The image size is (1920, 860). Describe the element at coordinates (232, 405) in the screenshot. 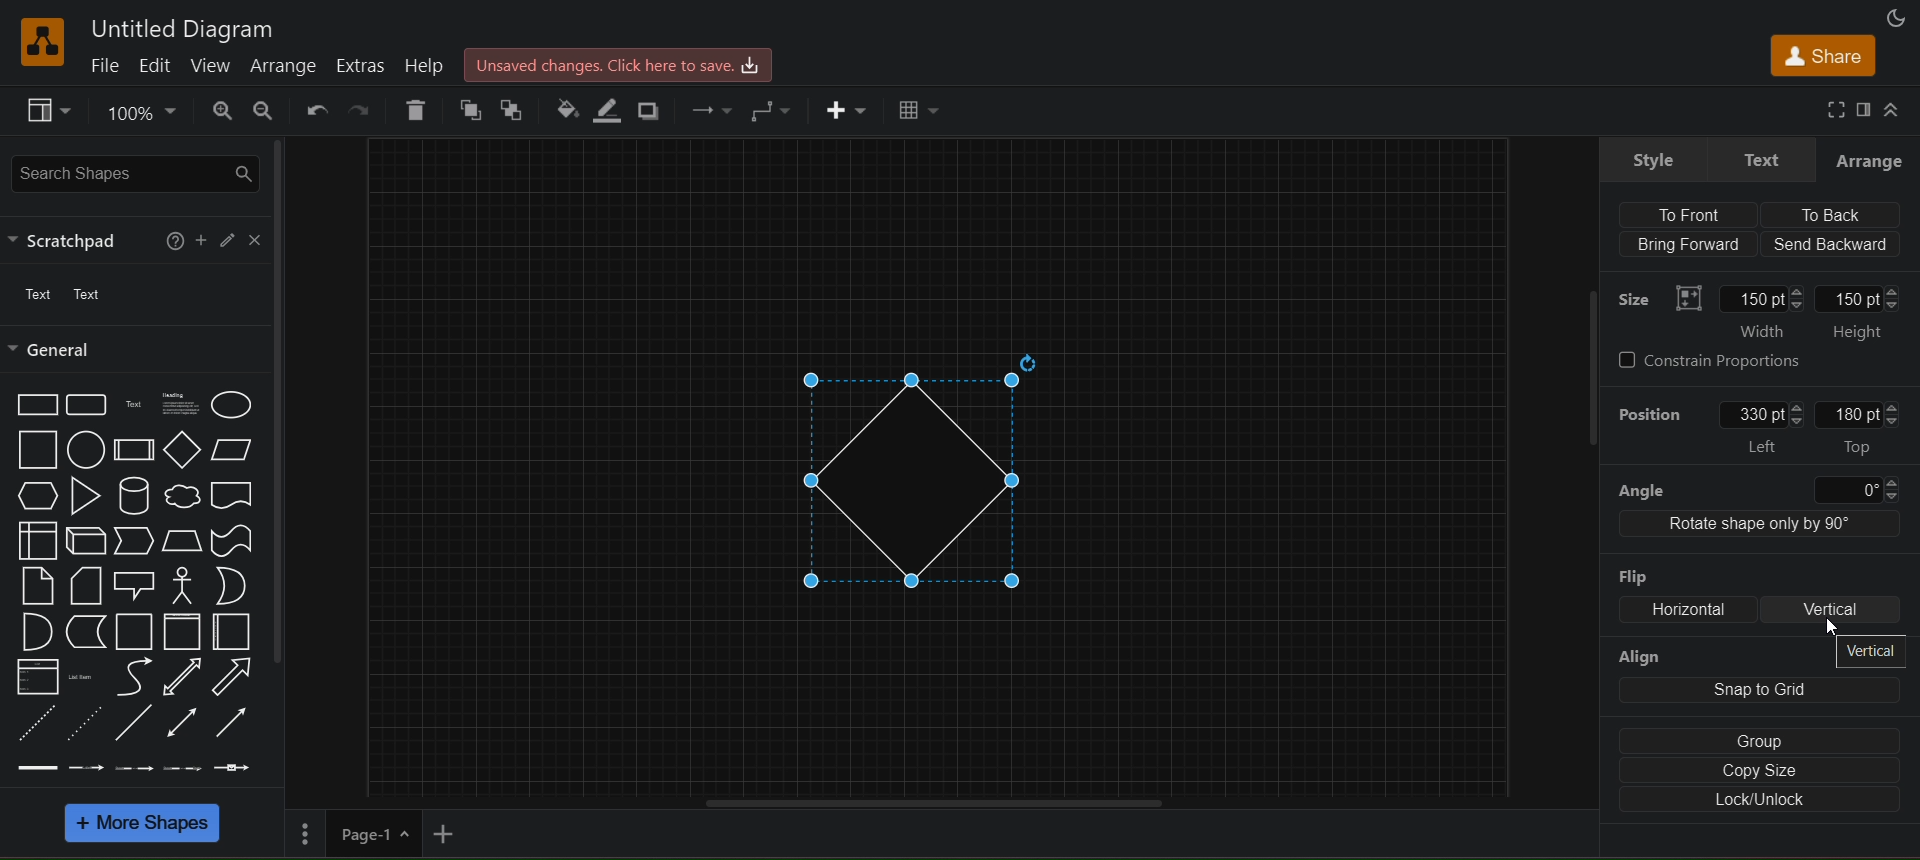

I see `ellipse` at that location.